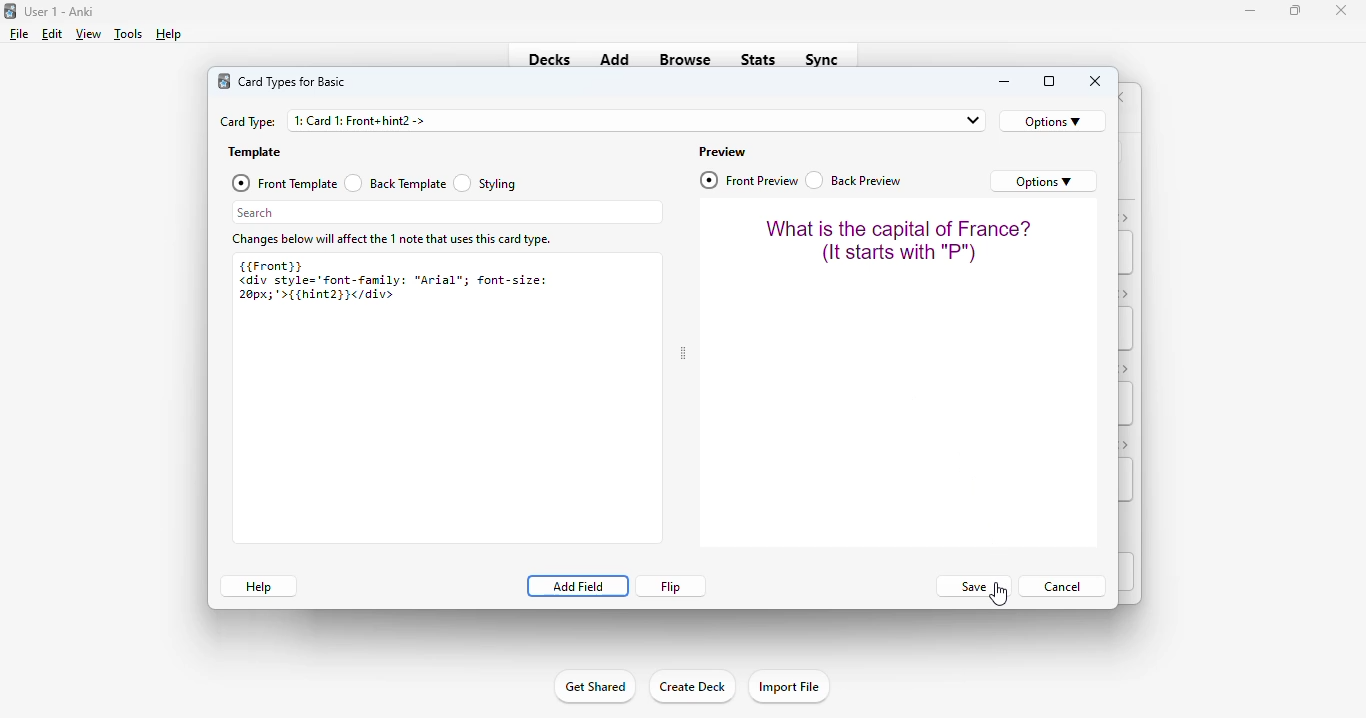  I want to click on sync, so click(820, 58).